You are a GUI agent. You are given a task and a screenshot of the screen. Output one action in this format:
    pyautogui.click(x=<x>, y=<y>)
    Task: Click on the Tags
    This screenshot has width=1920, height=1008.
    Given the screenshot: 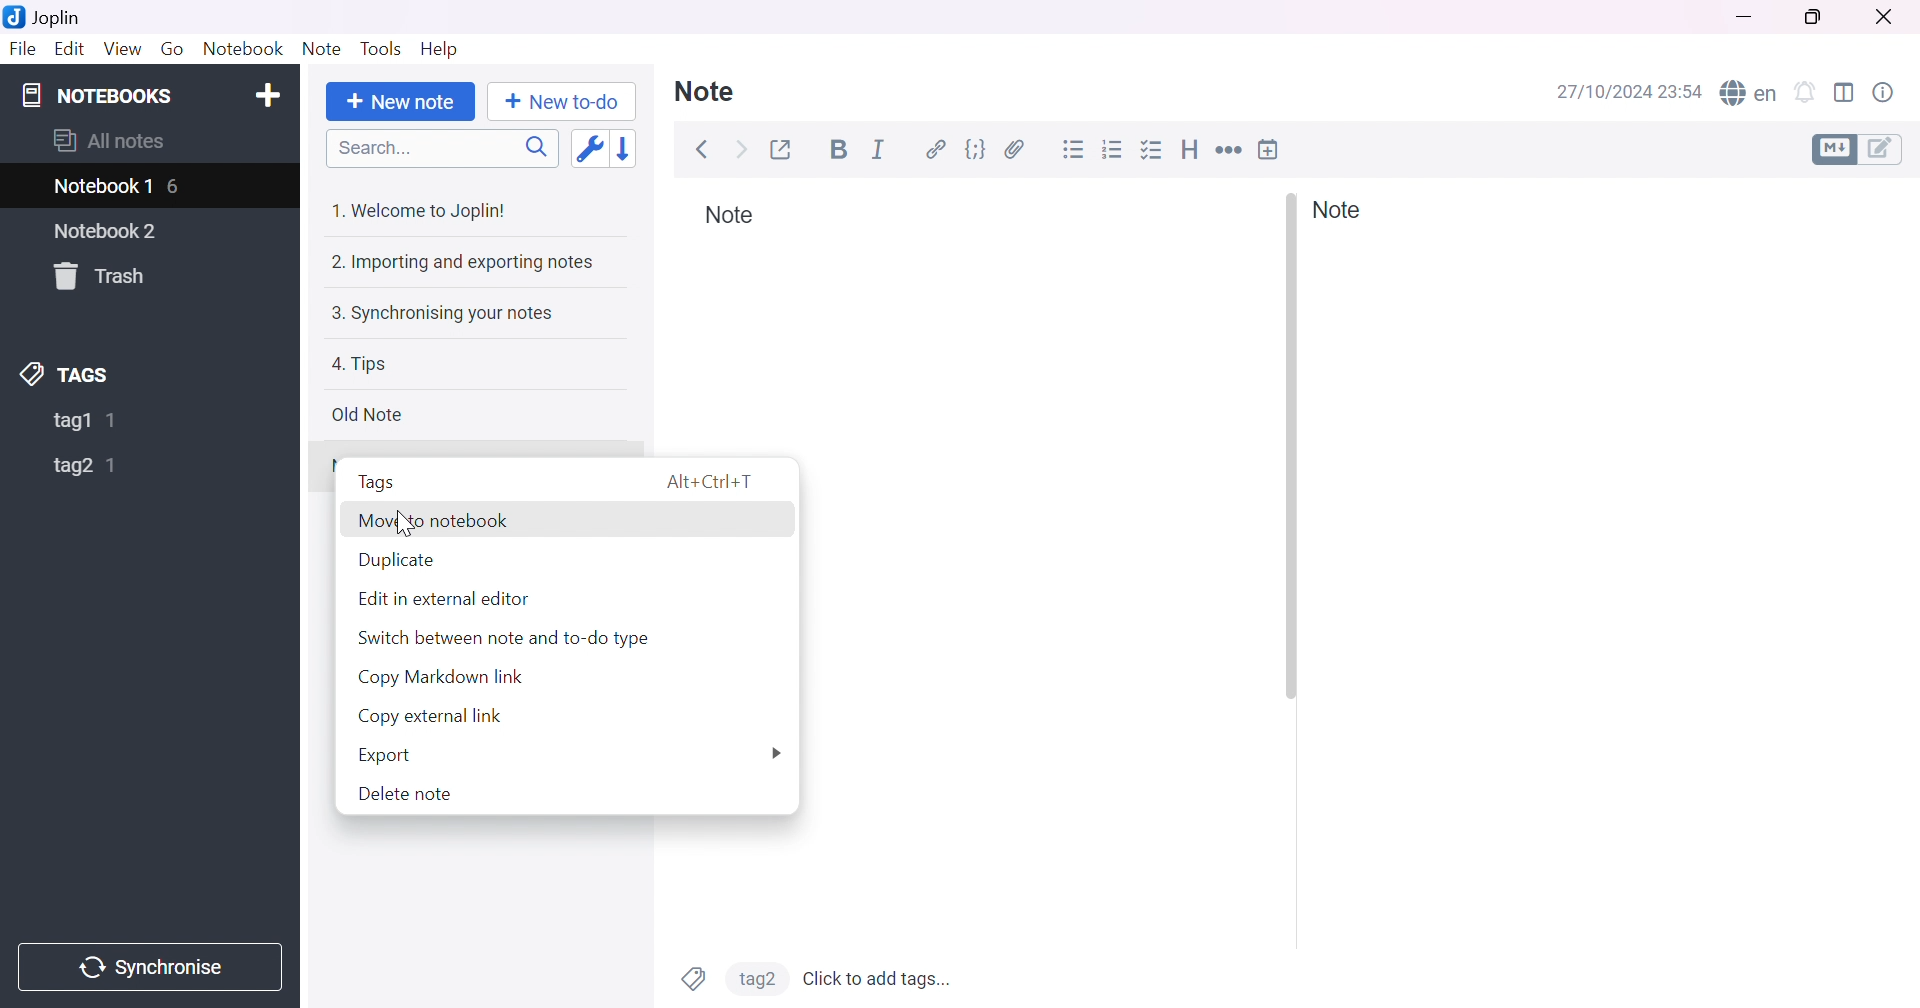 What is the action you would take?
    pyautogui.click(x=376, y=483)
    